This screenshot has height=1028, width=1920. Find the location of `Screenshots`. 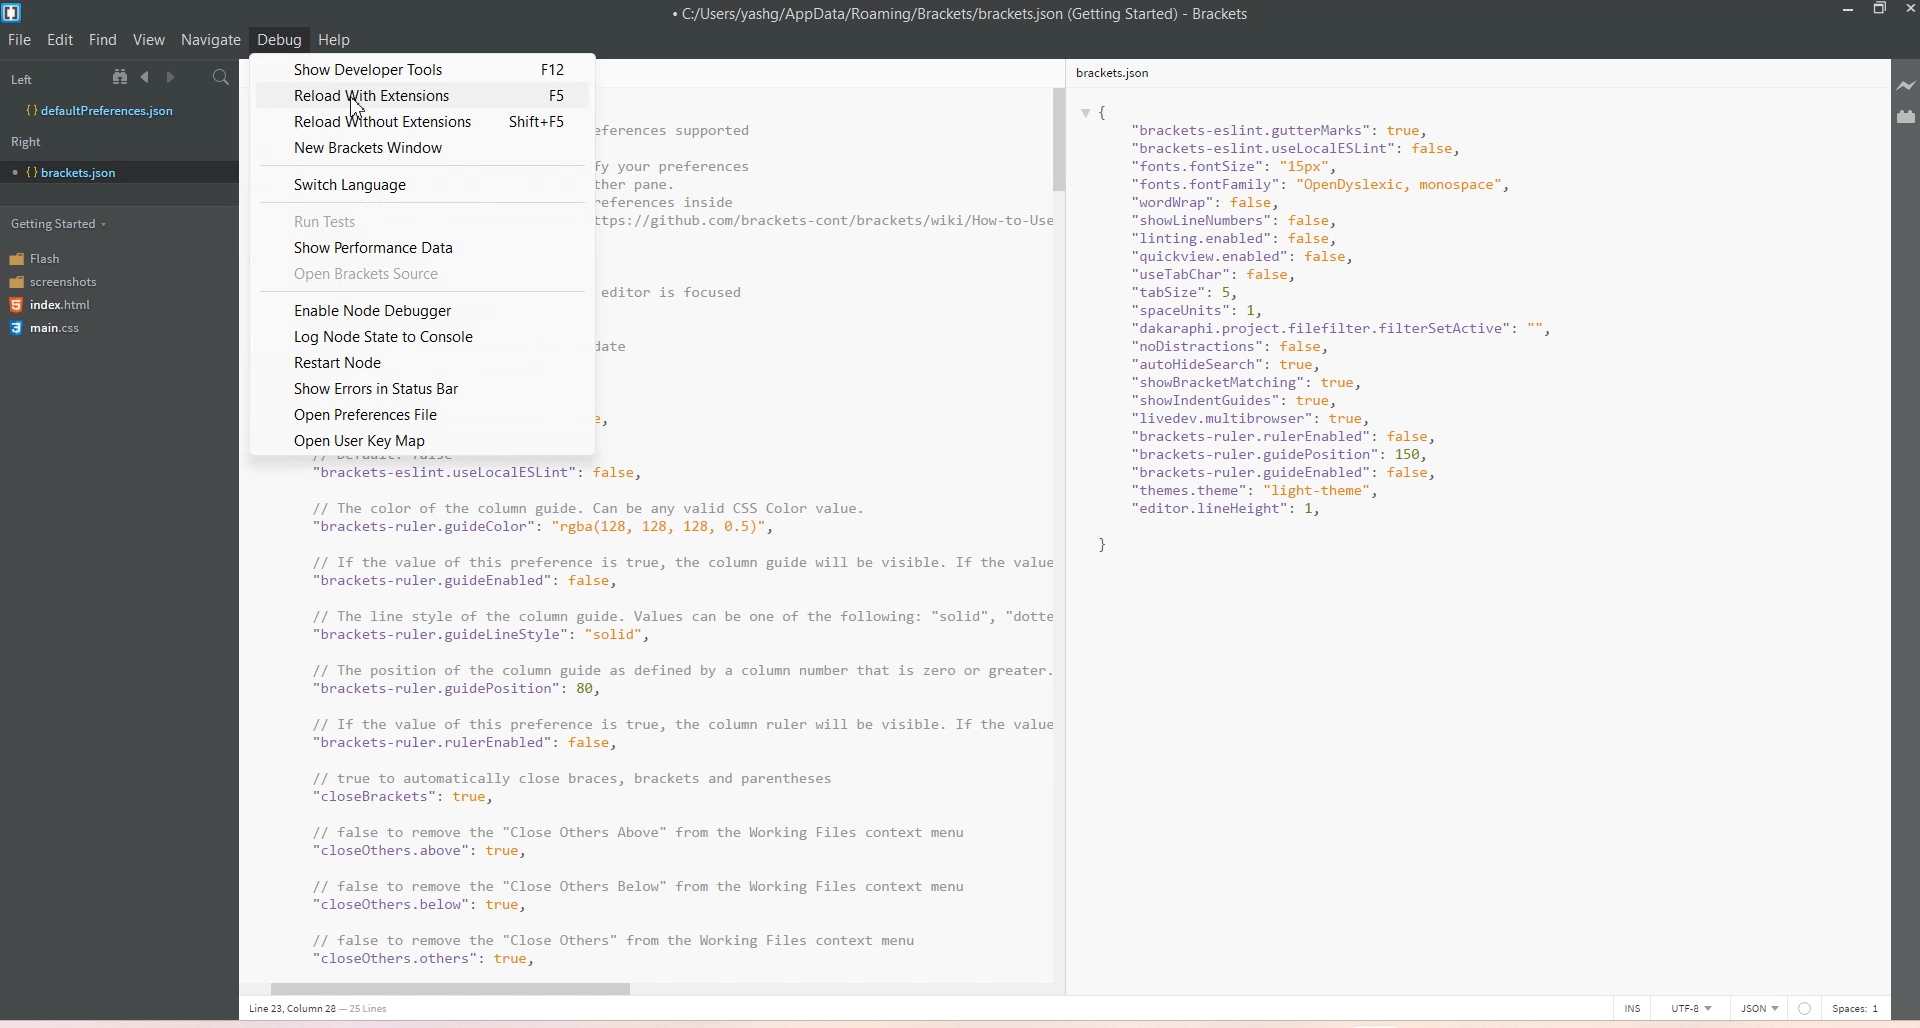

Screenshots is located at coordinates (53, 280).